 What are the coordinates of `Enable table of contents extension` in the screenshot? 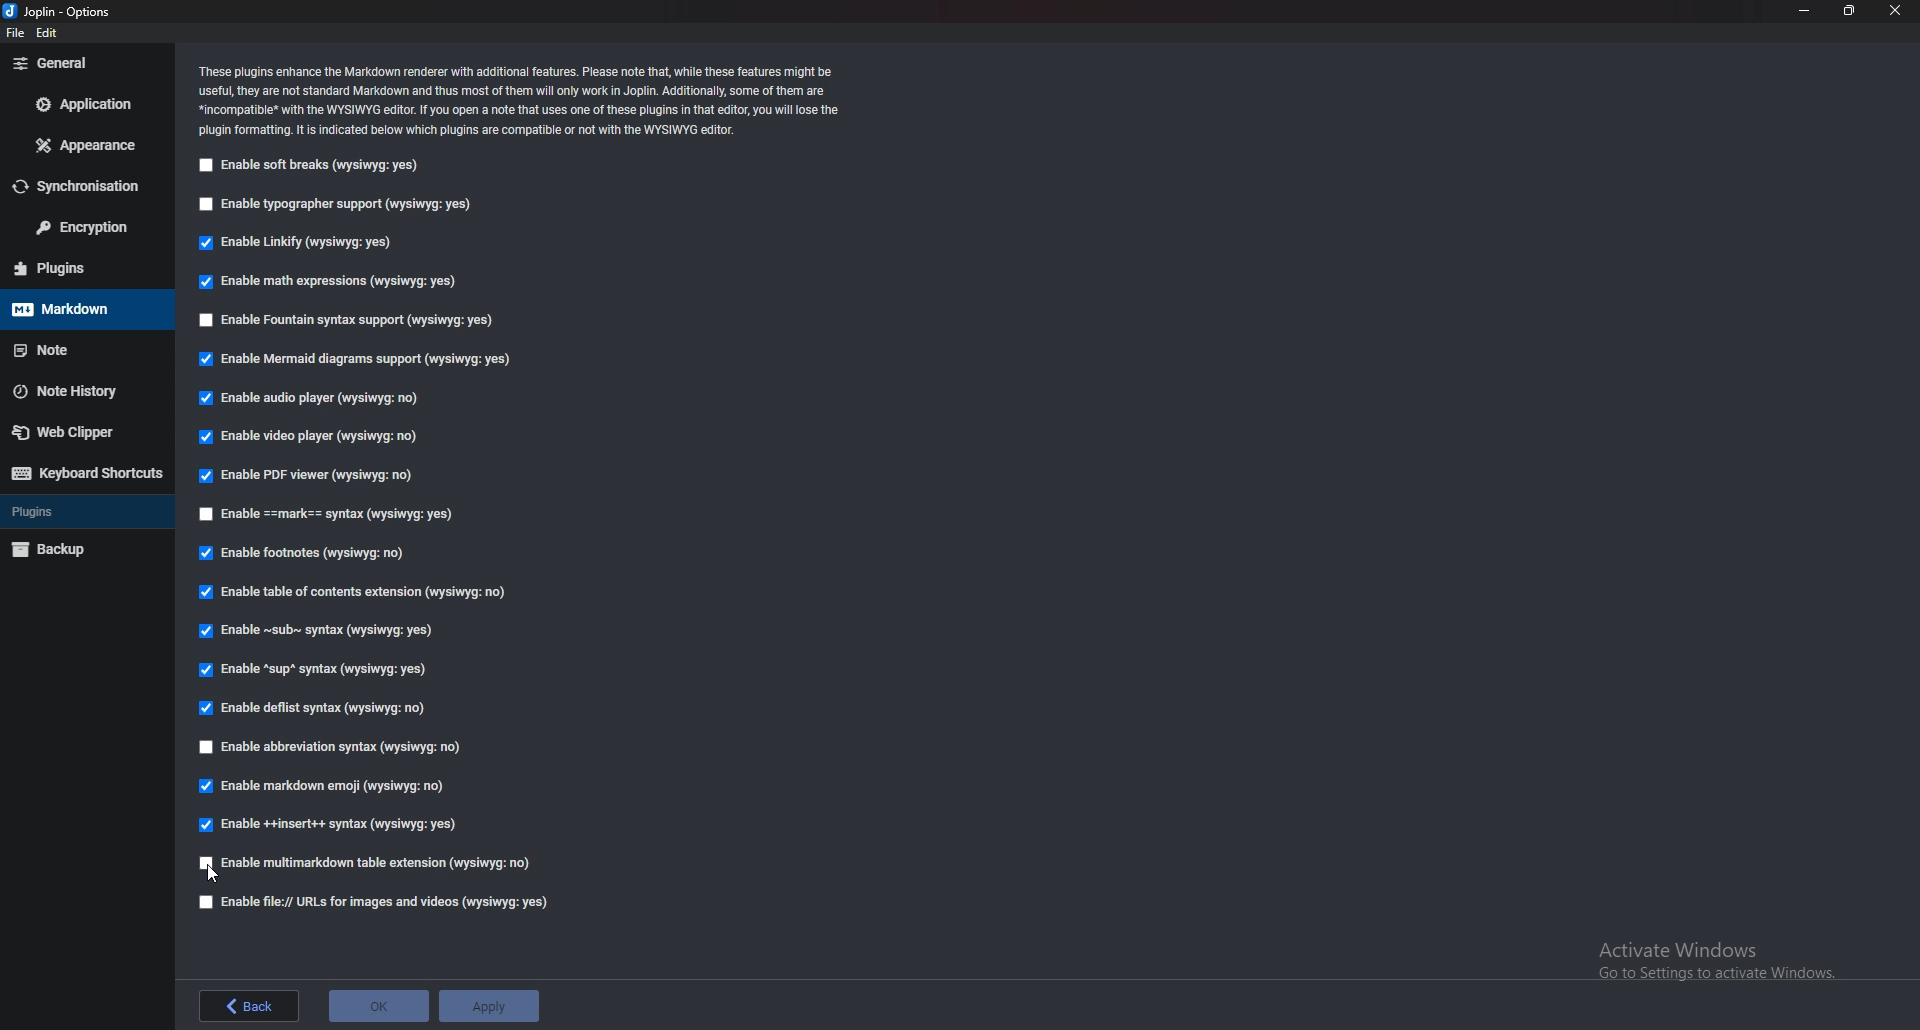 It's located at (351, 589).